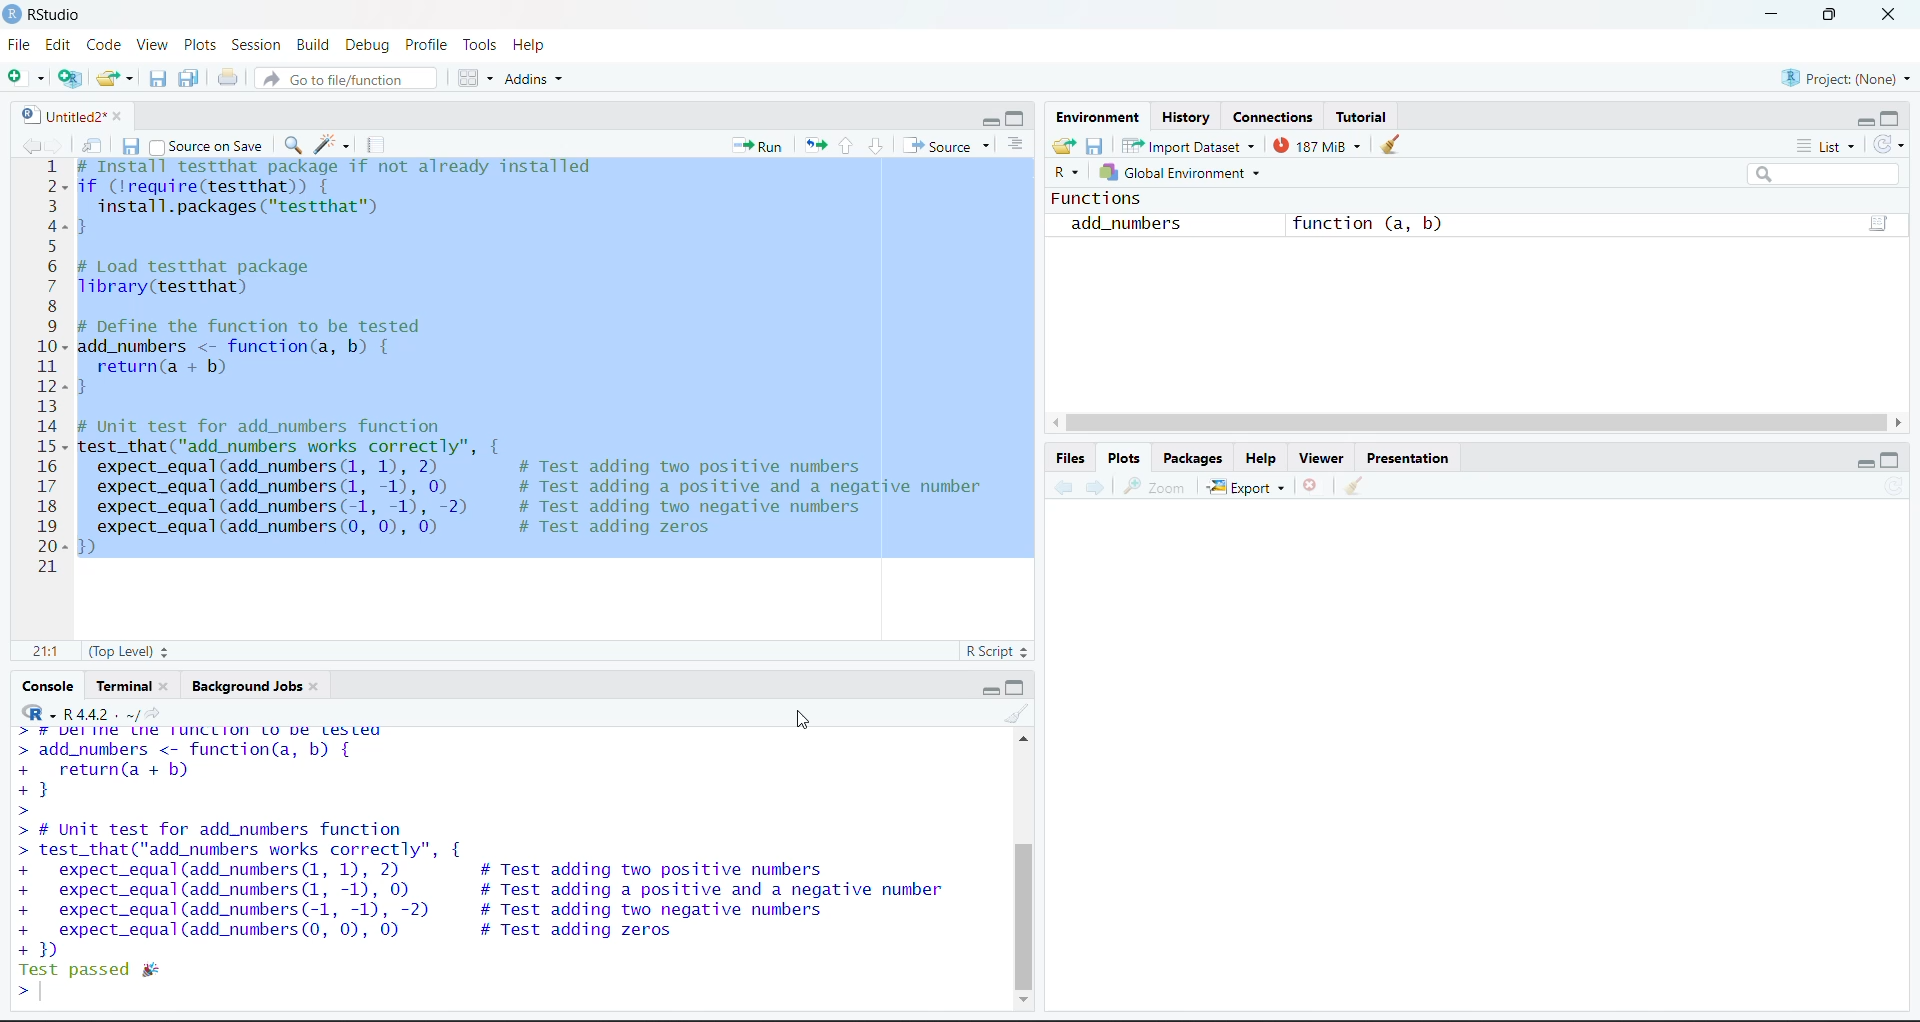  What do you see at coordinates (758, 145) in the screenshot?
I see `run` at bounding box center [758, 145].